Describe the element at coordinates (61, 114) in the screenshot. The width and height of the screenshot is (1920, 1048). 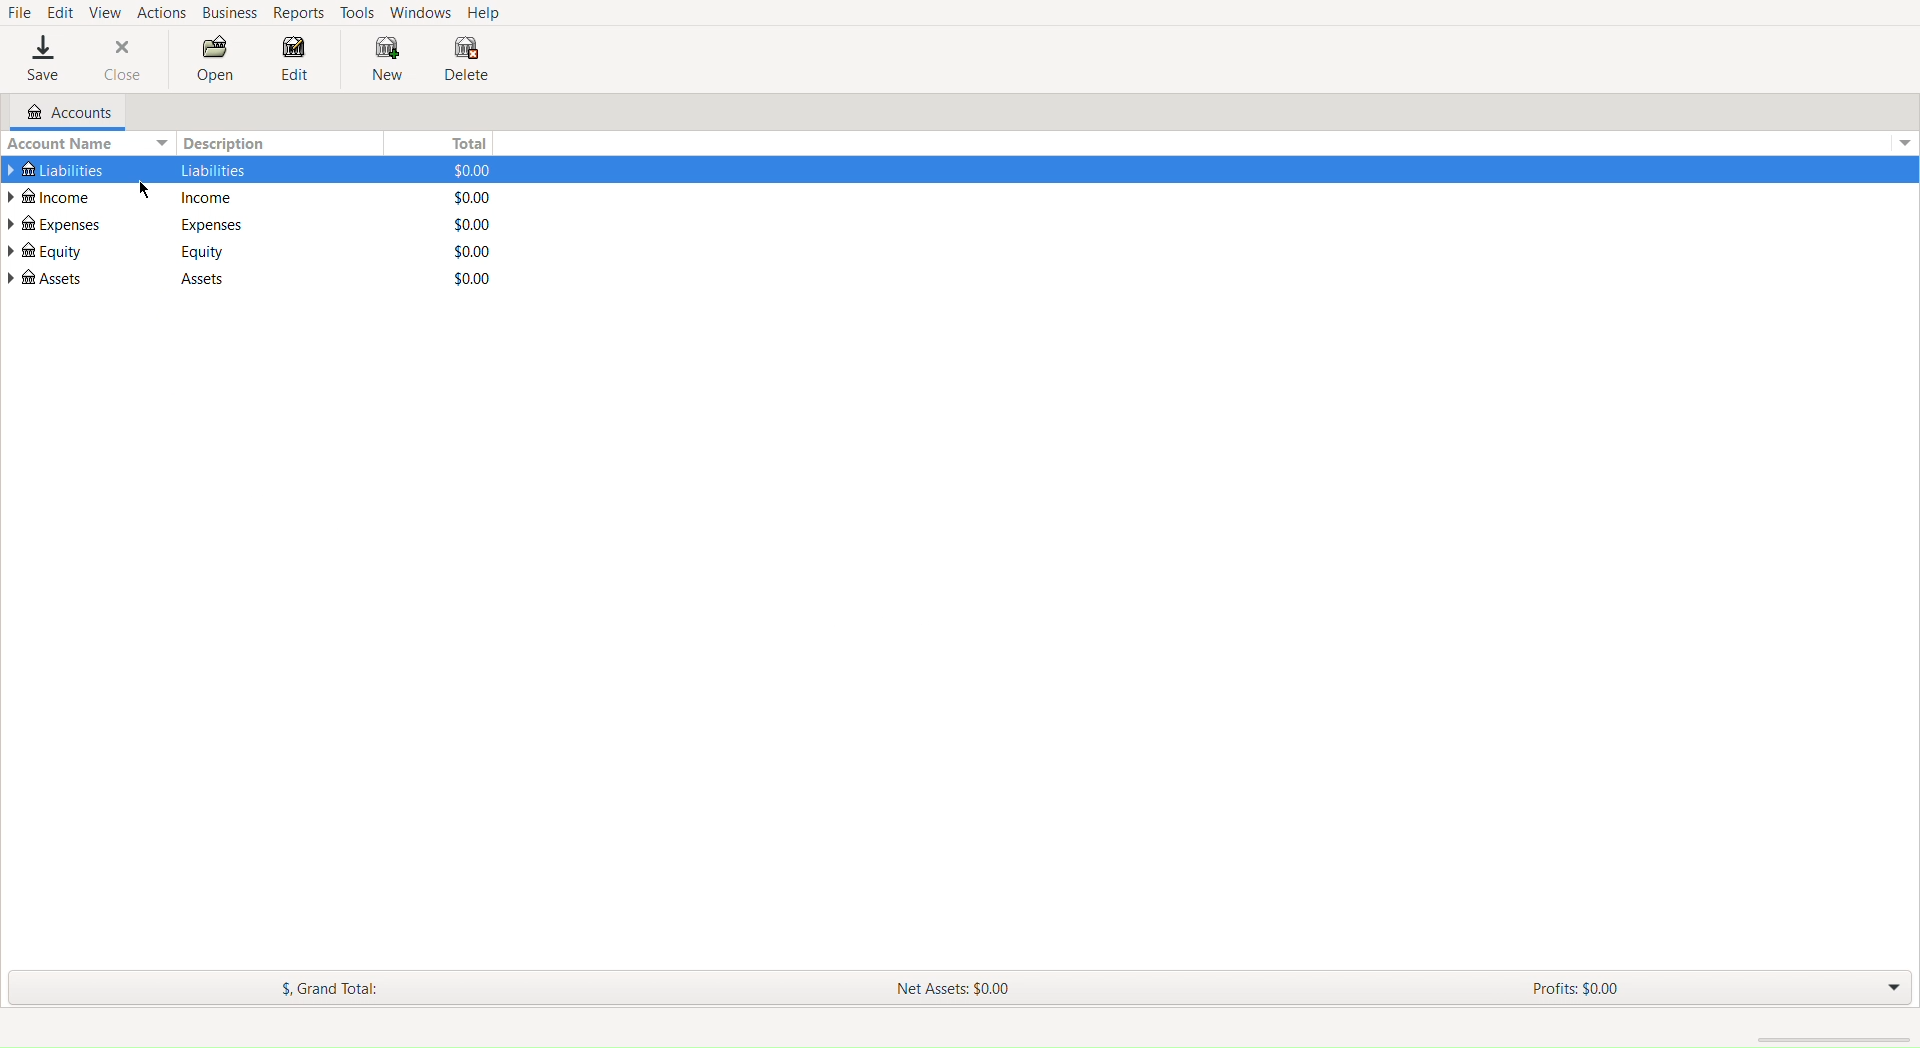
I see `Accounts` at that location.